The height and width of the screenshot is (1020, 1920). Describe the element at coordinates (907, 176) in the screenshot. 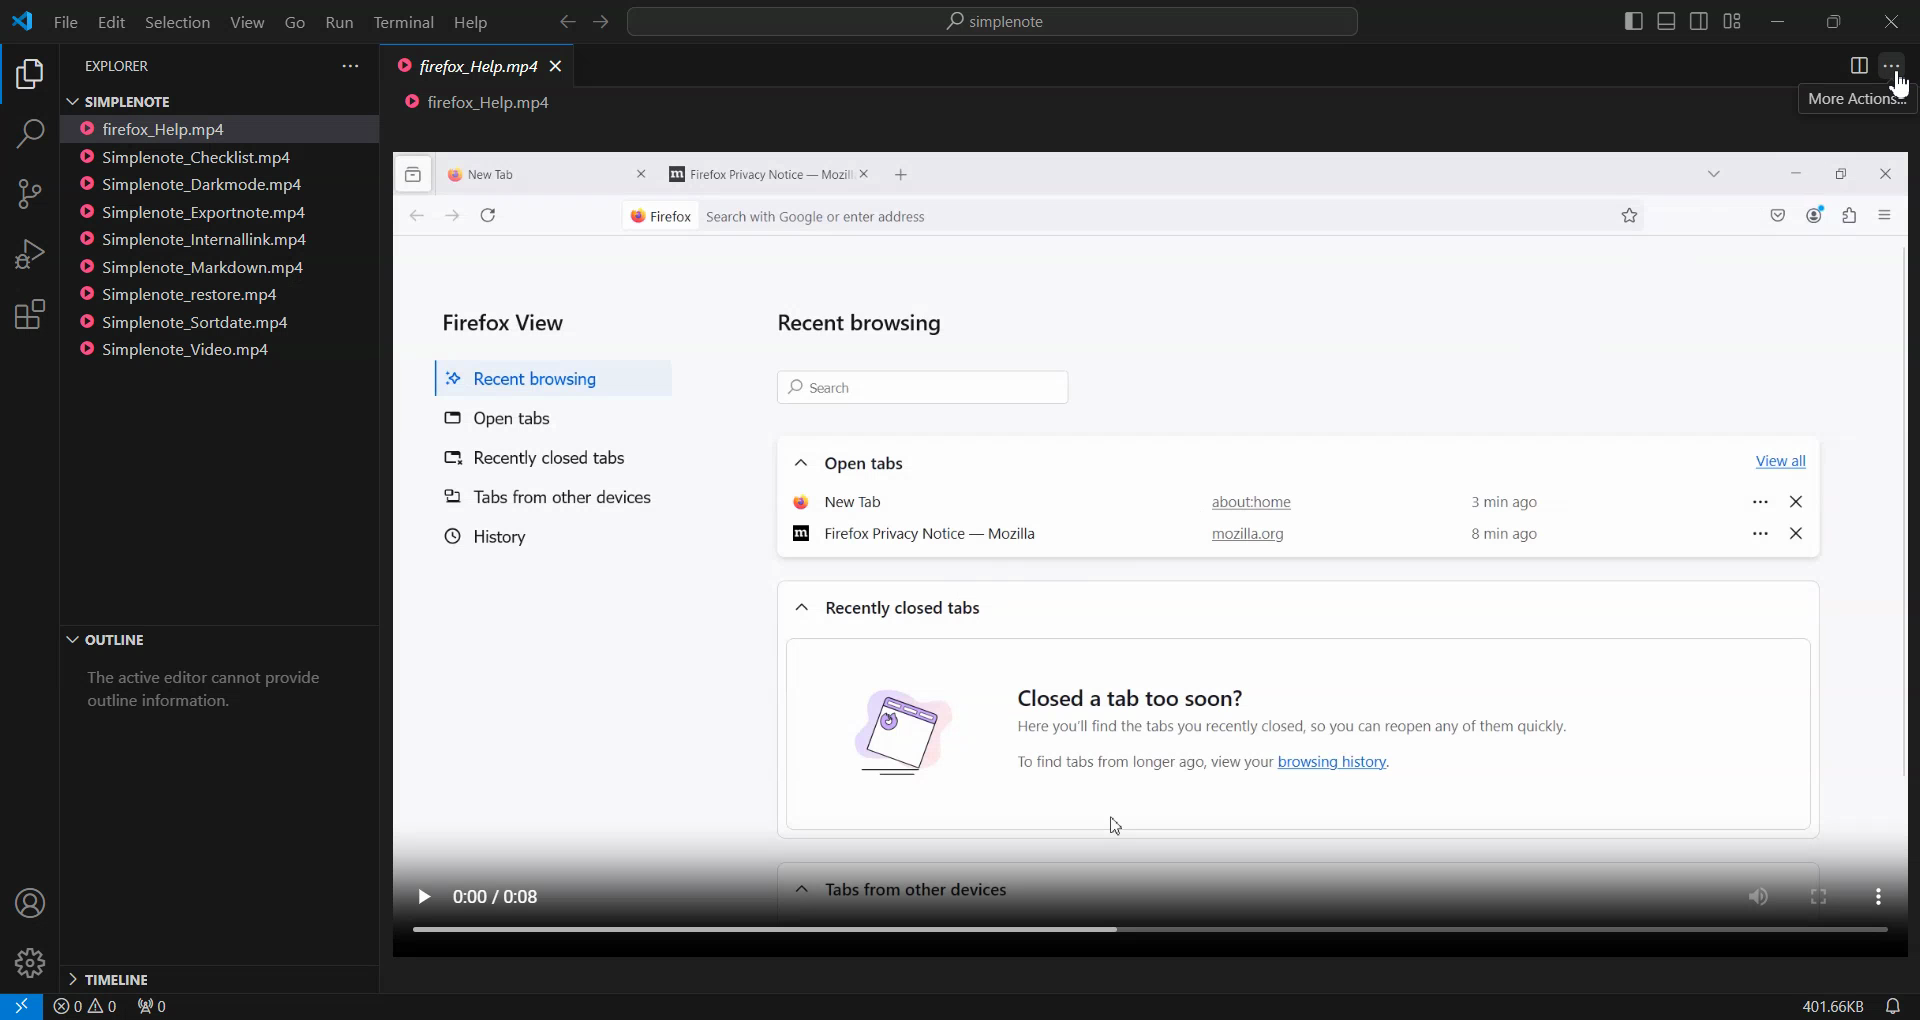

I see `add new tab` at that location.